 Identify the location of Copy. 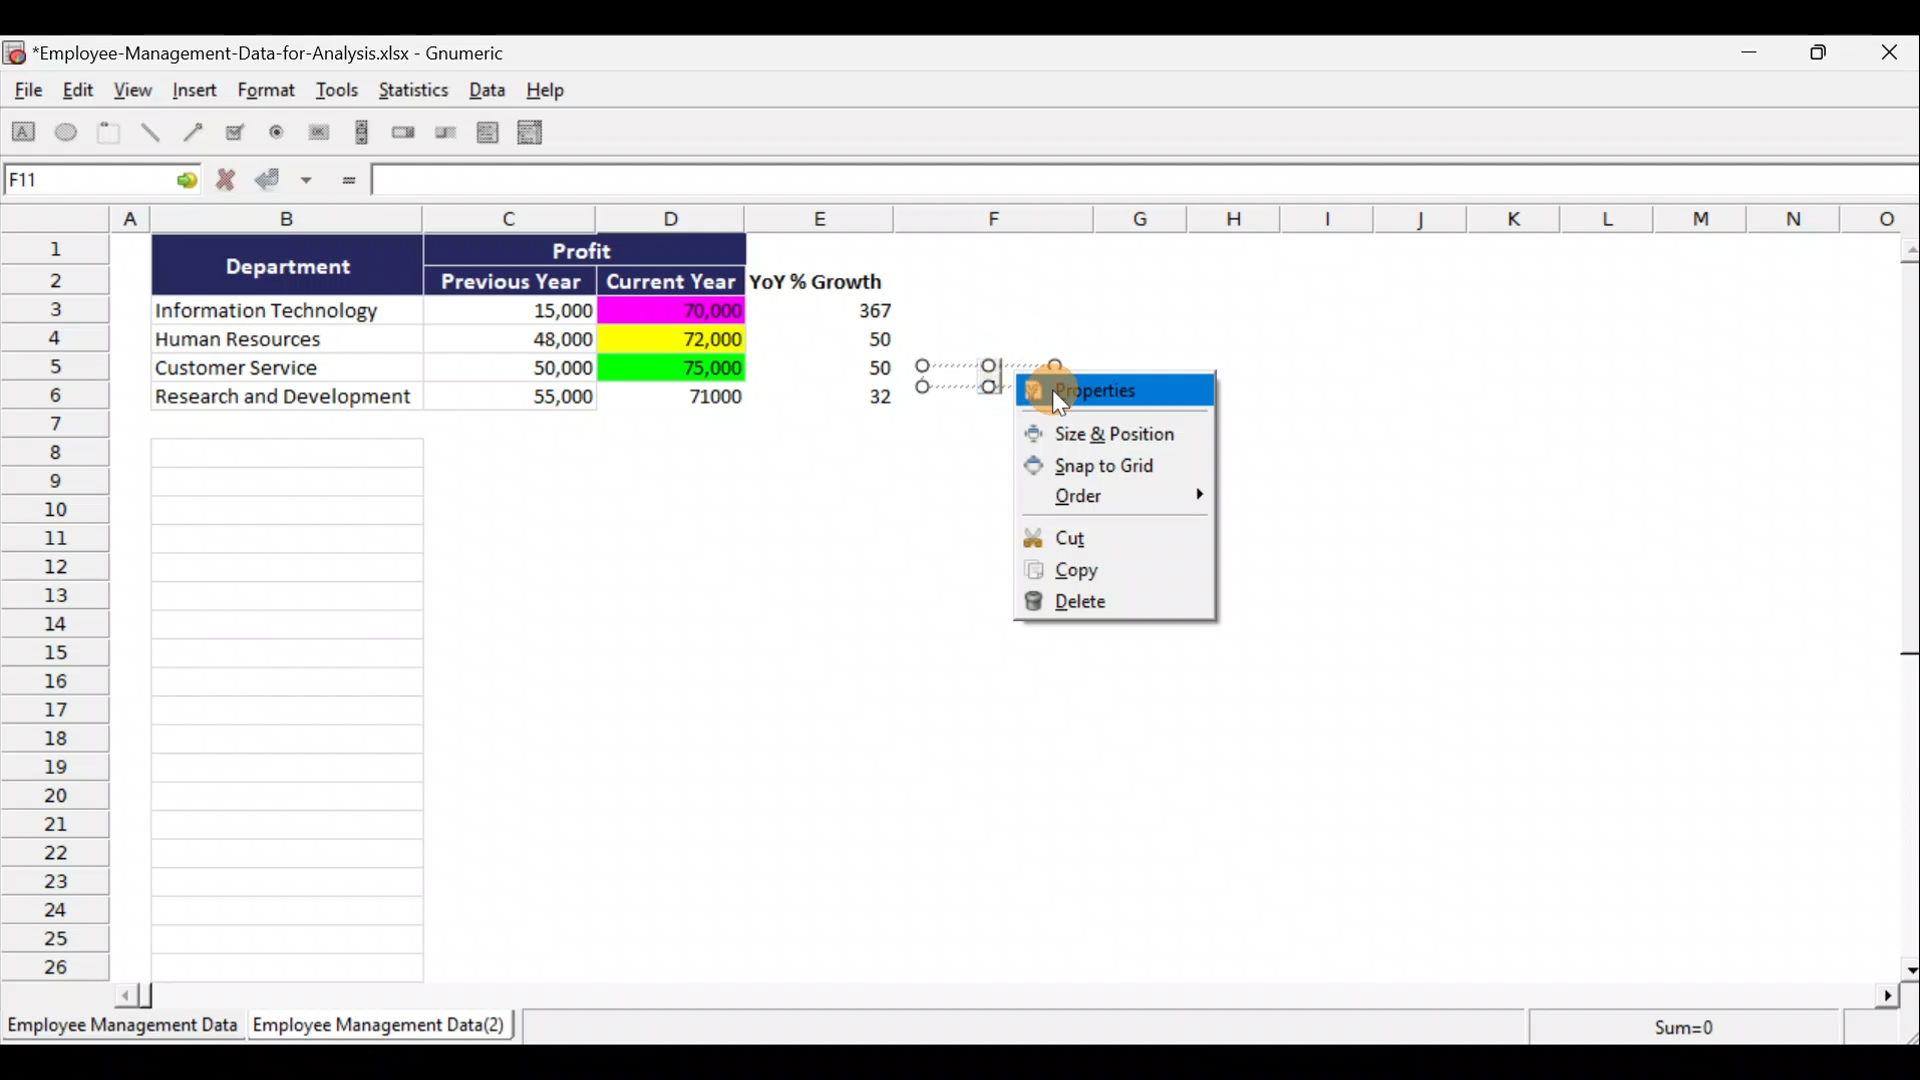
(1115, 574).